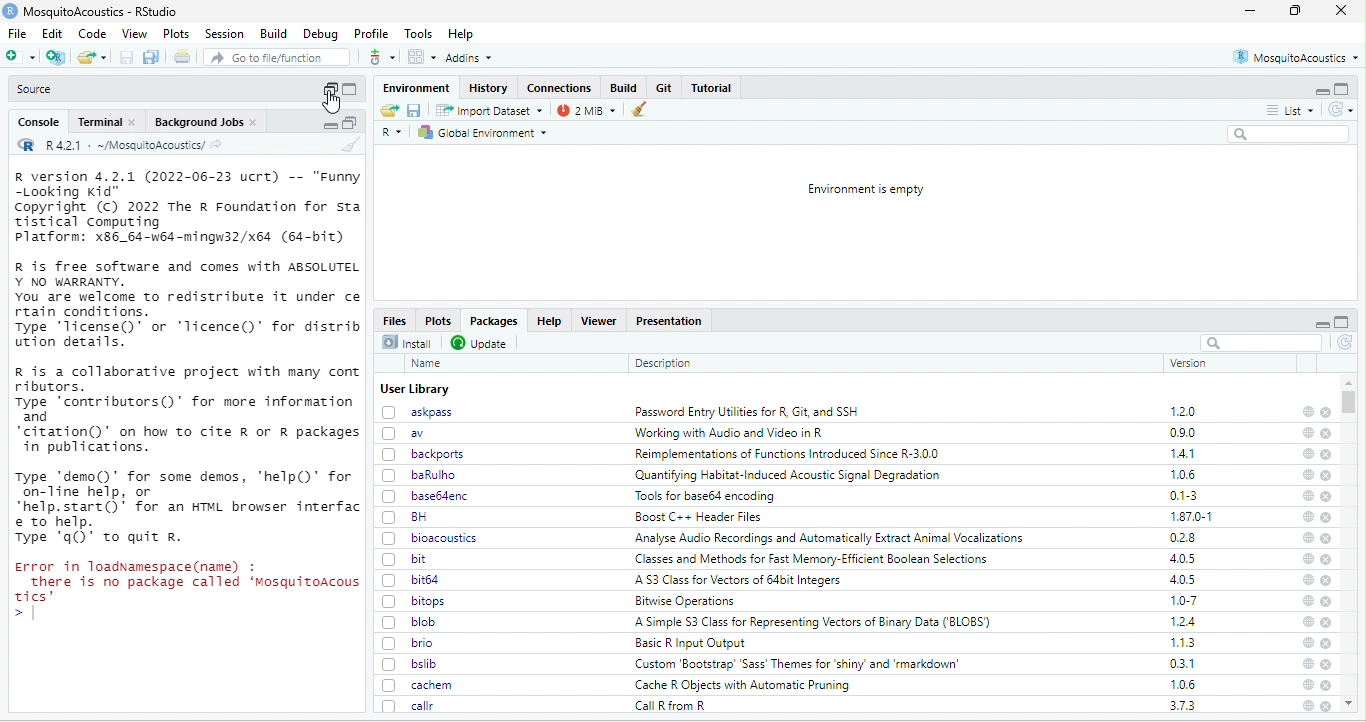 This screenshot has height=722, width=1366. What do you see at coordinates (321, 35) in the screenshot?
I see `Debug` at bounding box center [321, 35].